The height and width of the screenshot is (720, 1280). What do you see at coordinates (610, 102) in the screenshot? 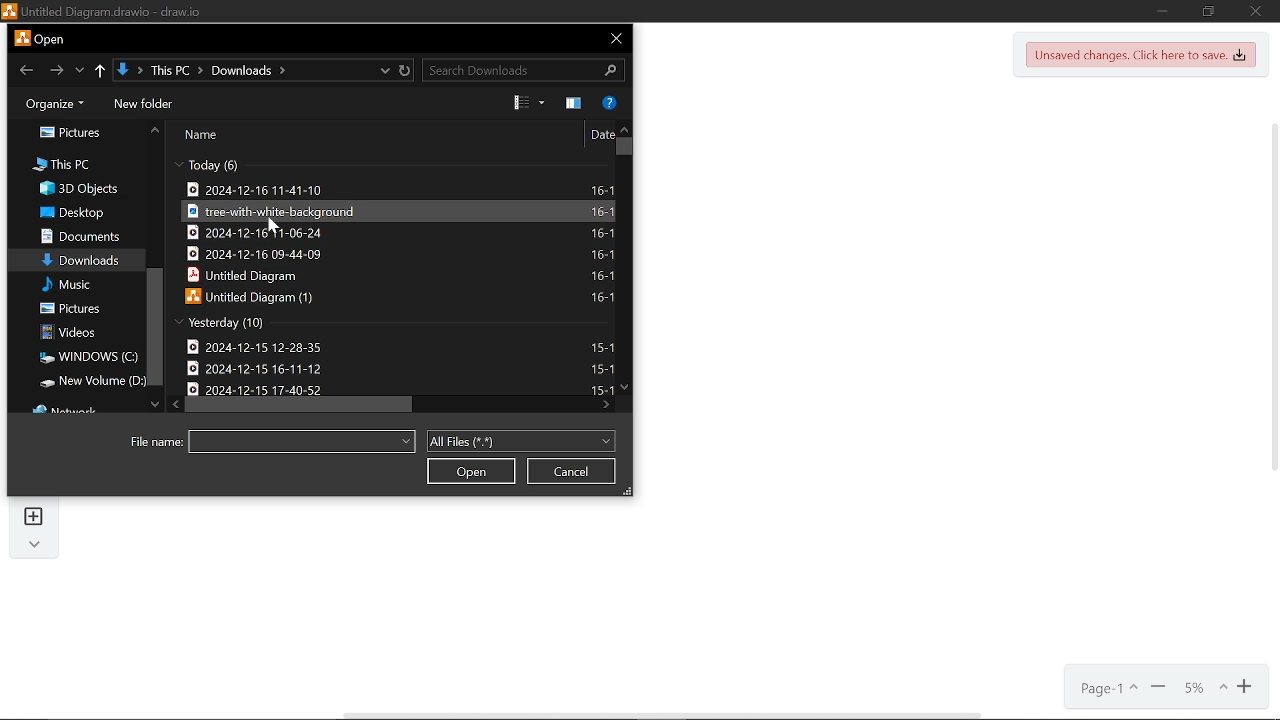
I see `Help` at bounding box center [610, 102].